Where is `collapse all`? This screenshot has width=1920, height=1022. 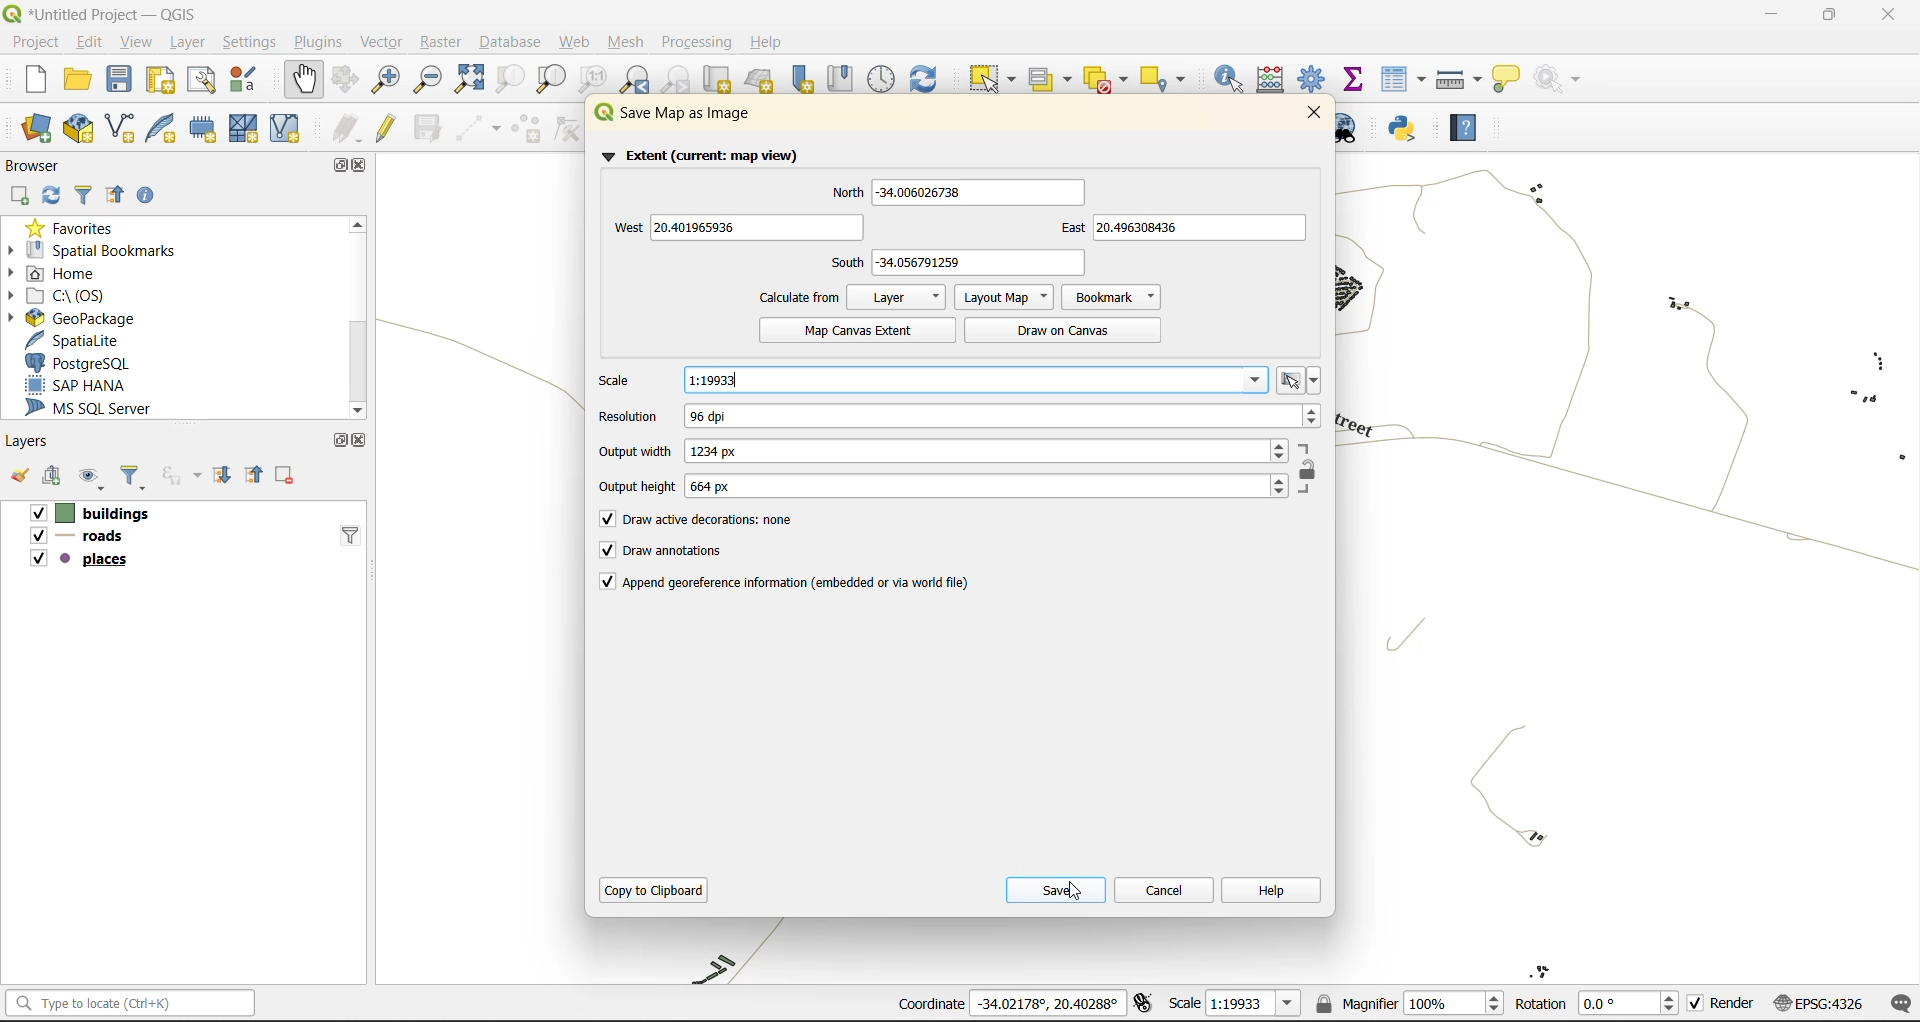
collapse all is located at coordinates (115, 197).